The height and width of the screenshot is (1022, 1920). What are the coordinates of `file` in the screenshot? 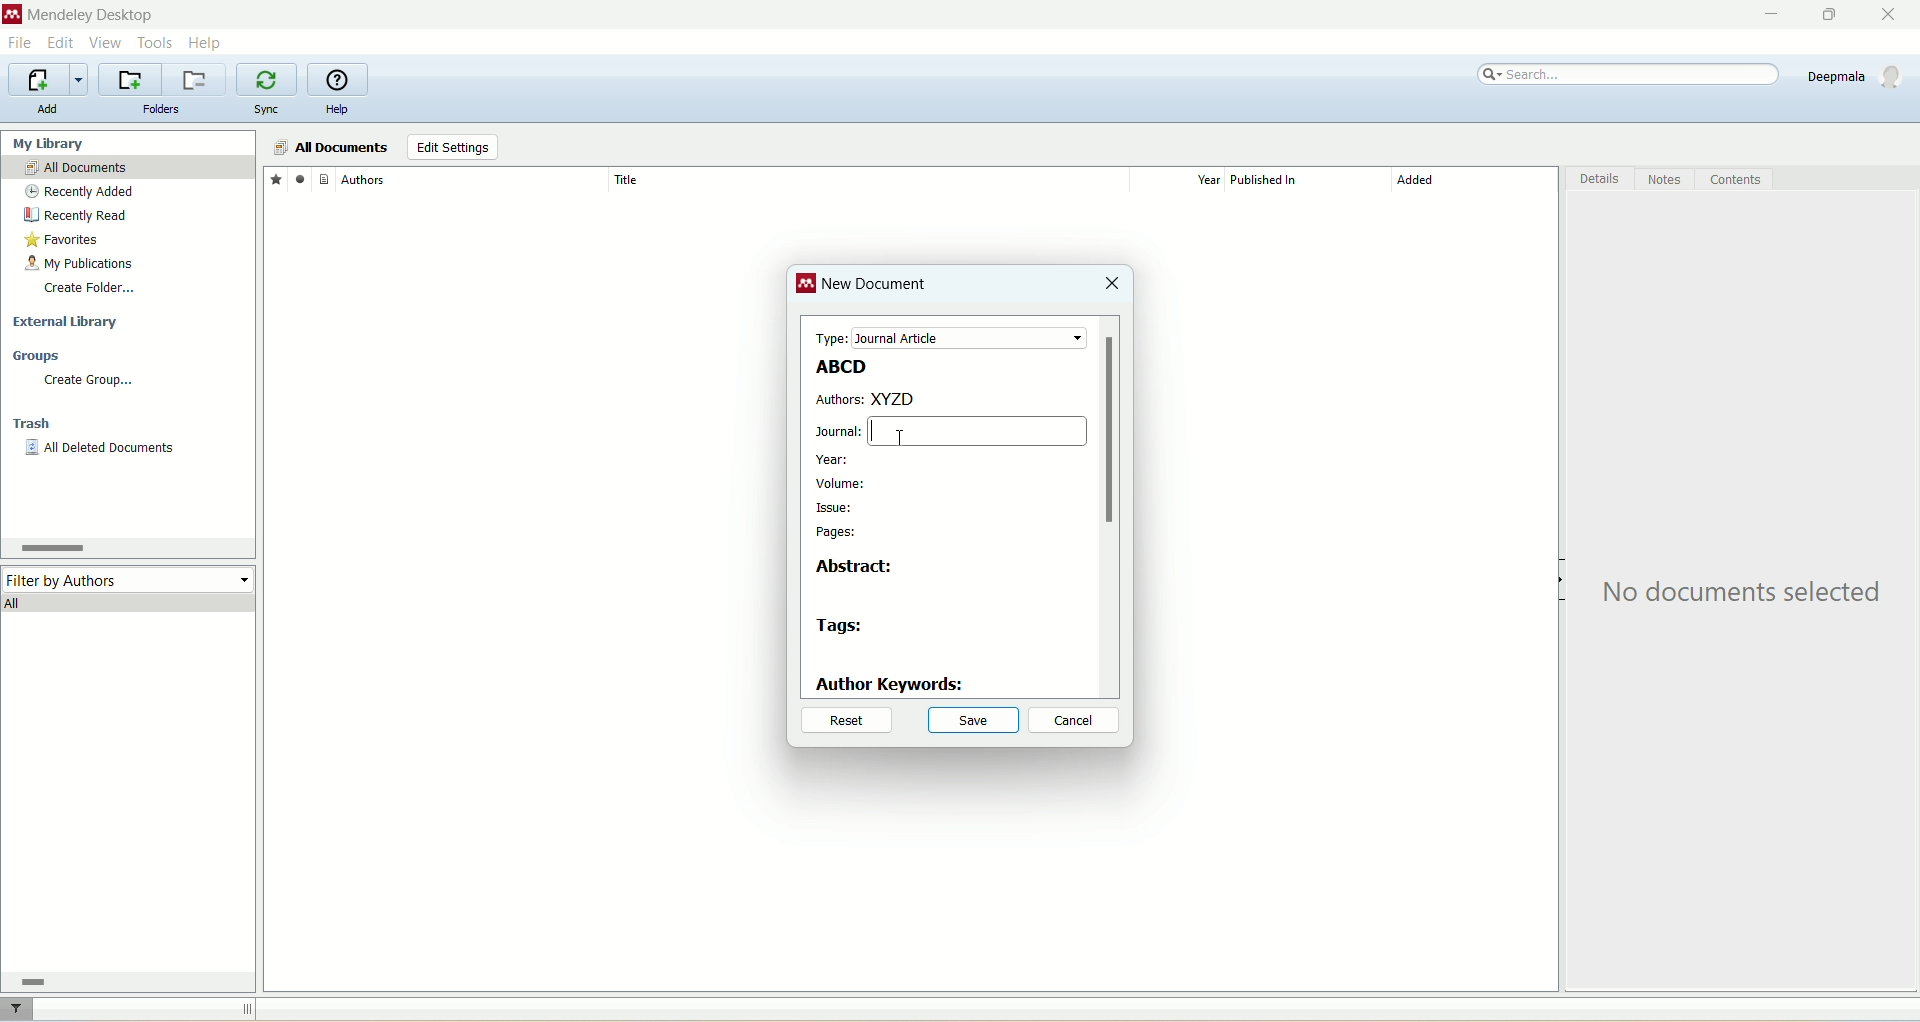 It's located at (19, 45).